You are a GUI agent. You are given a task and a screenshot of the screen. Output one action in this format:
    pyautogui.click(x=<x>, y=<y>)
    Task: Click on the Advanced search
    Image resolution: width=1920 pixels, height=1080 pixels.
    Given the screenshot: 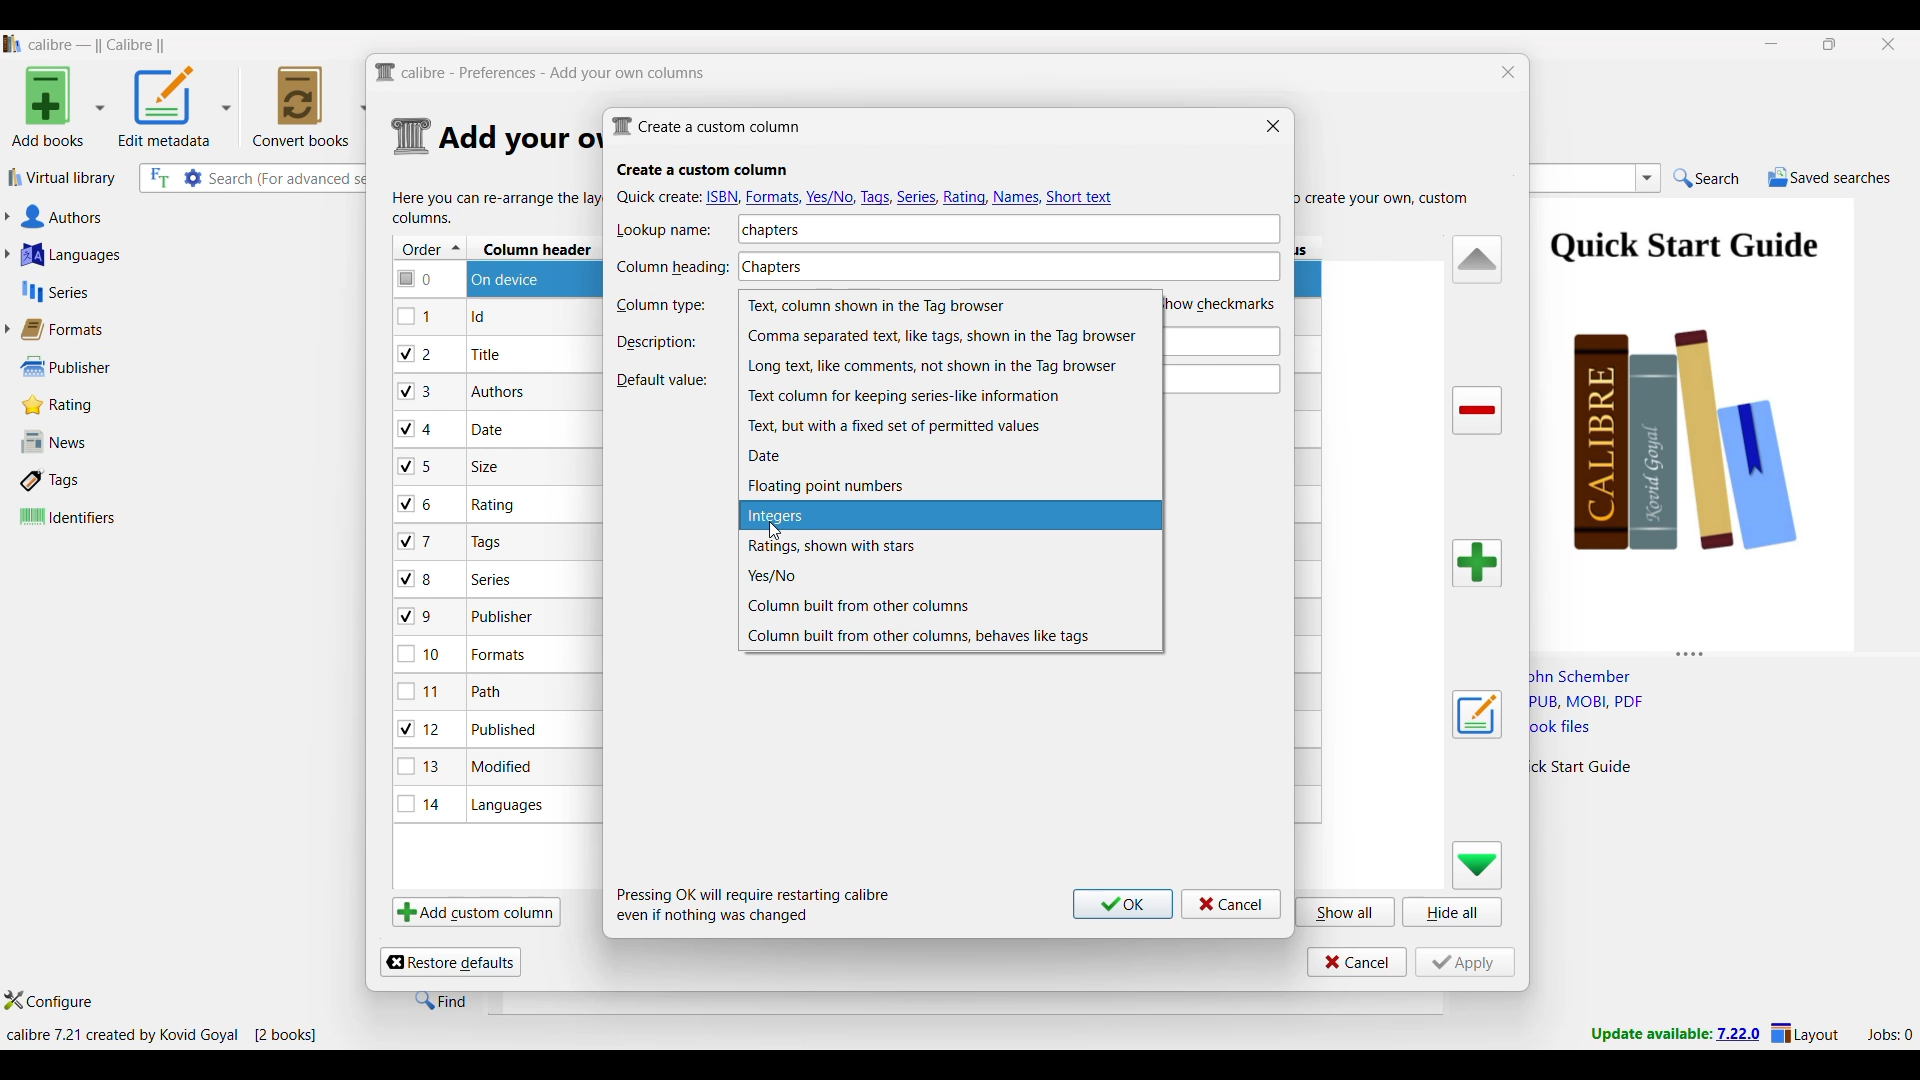 What is the action you would take?
    pyautogui.click(x=193, y=178)
    